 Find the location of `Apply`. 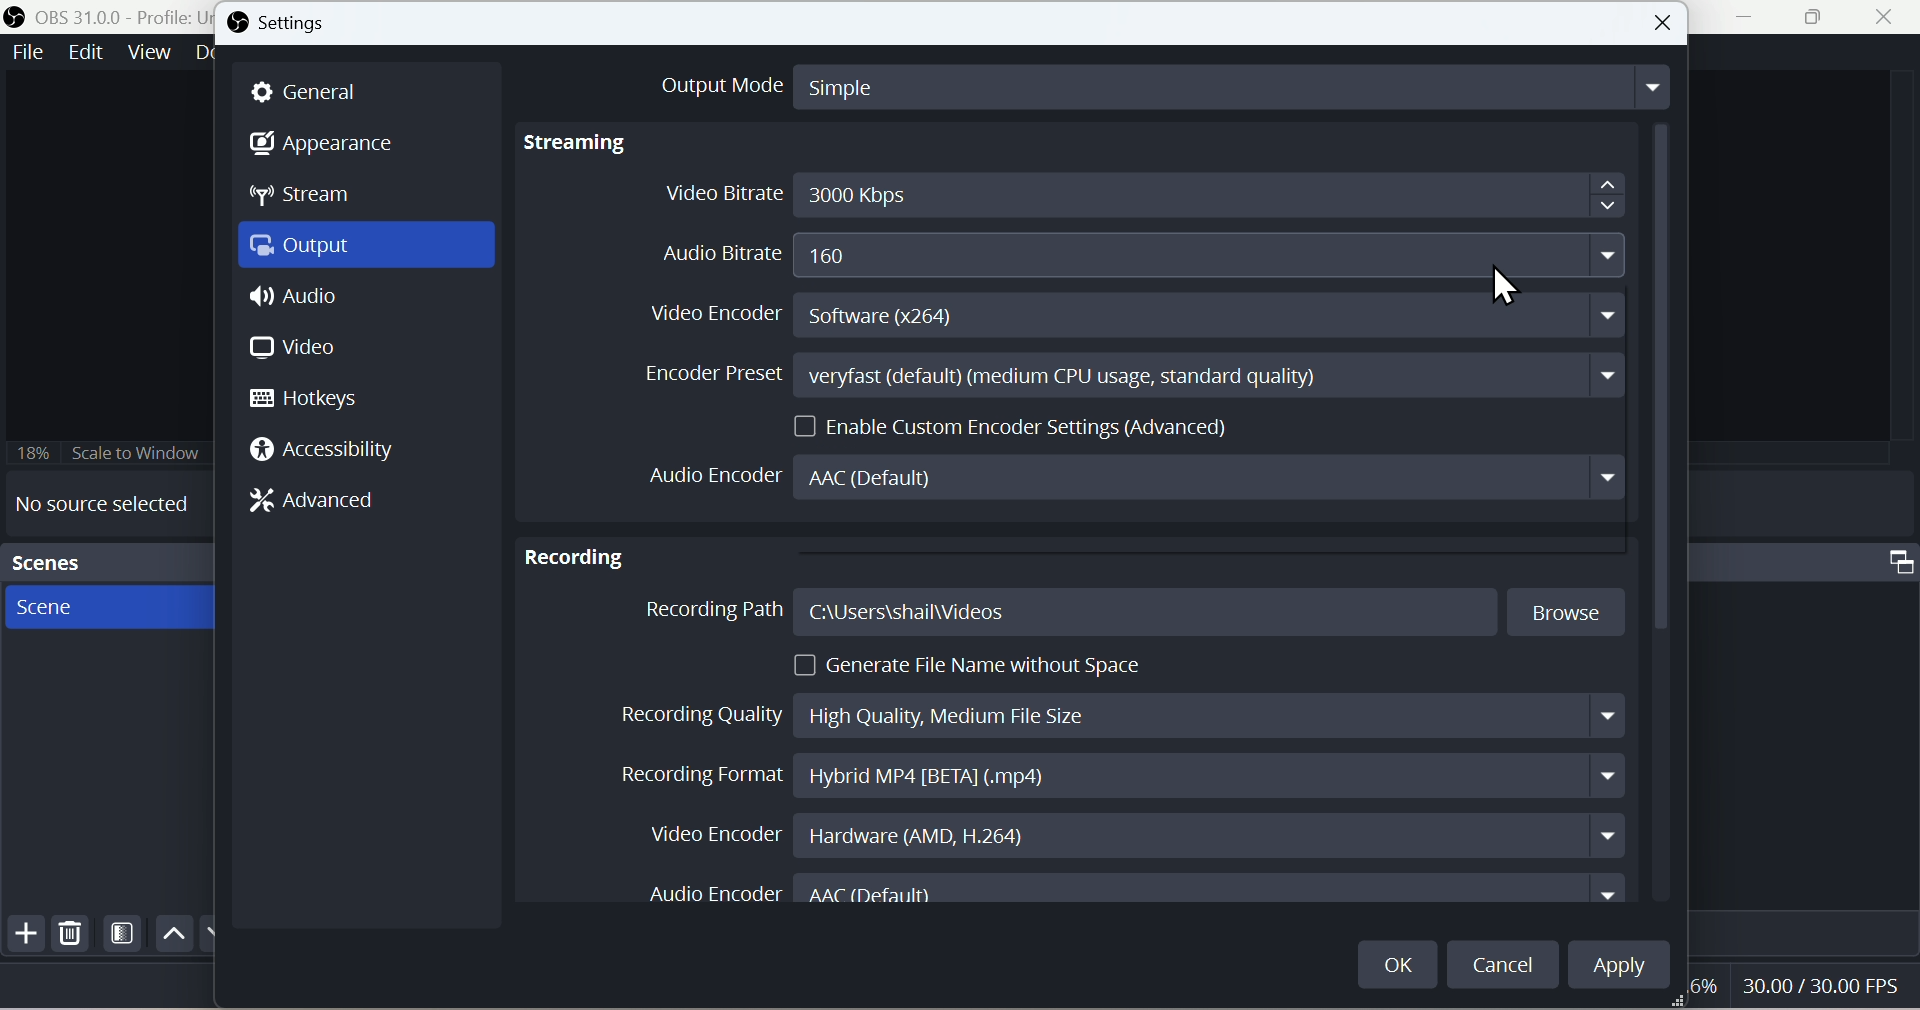

Apply is located at coordinates (1624, 969).